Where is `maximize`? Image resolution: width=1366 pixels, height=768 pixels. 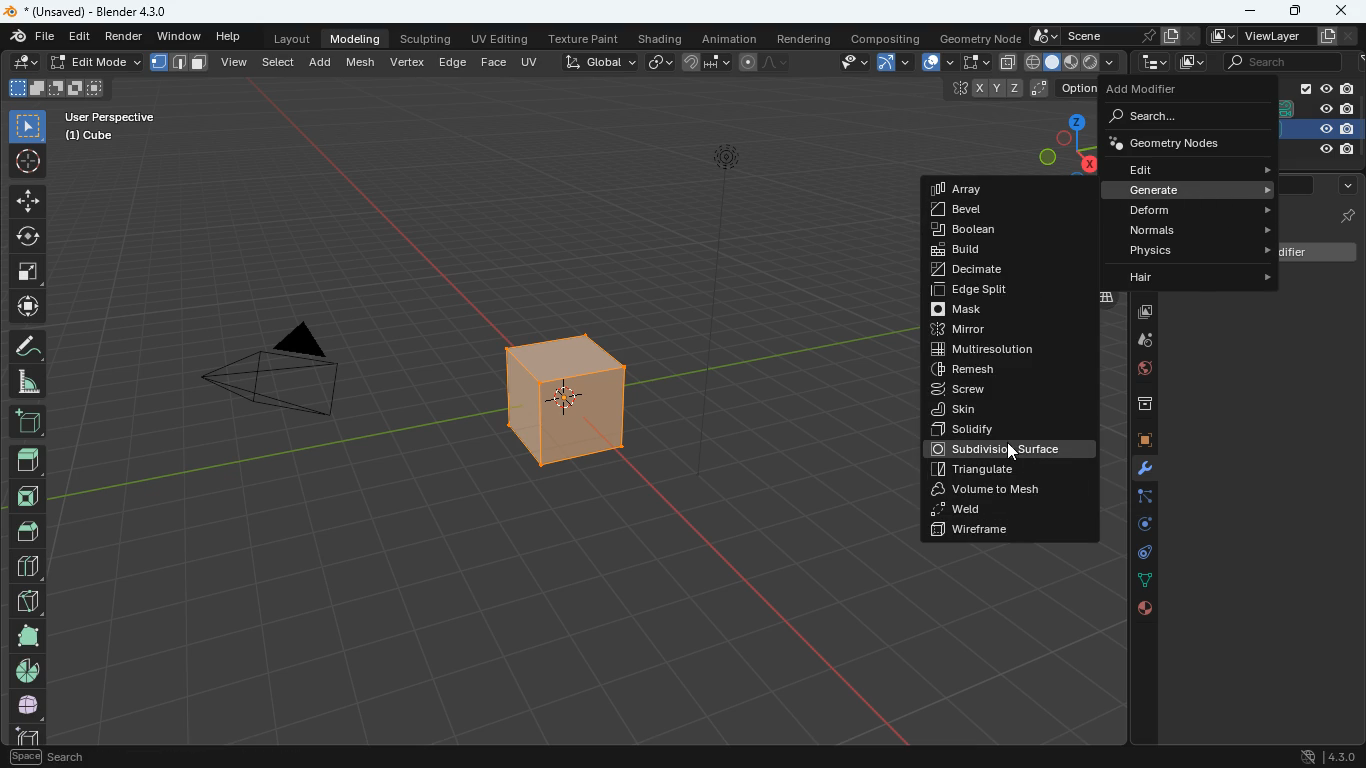 maximize is located at coordinates (1296, 11).